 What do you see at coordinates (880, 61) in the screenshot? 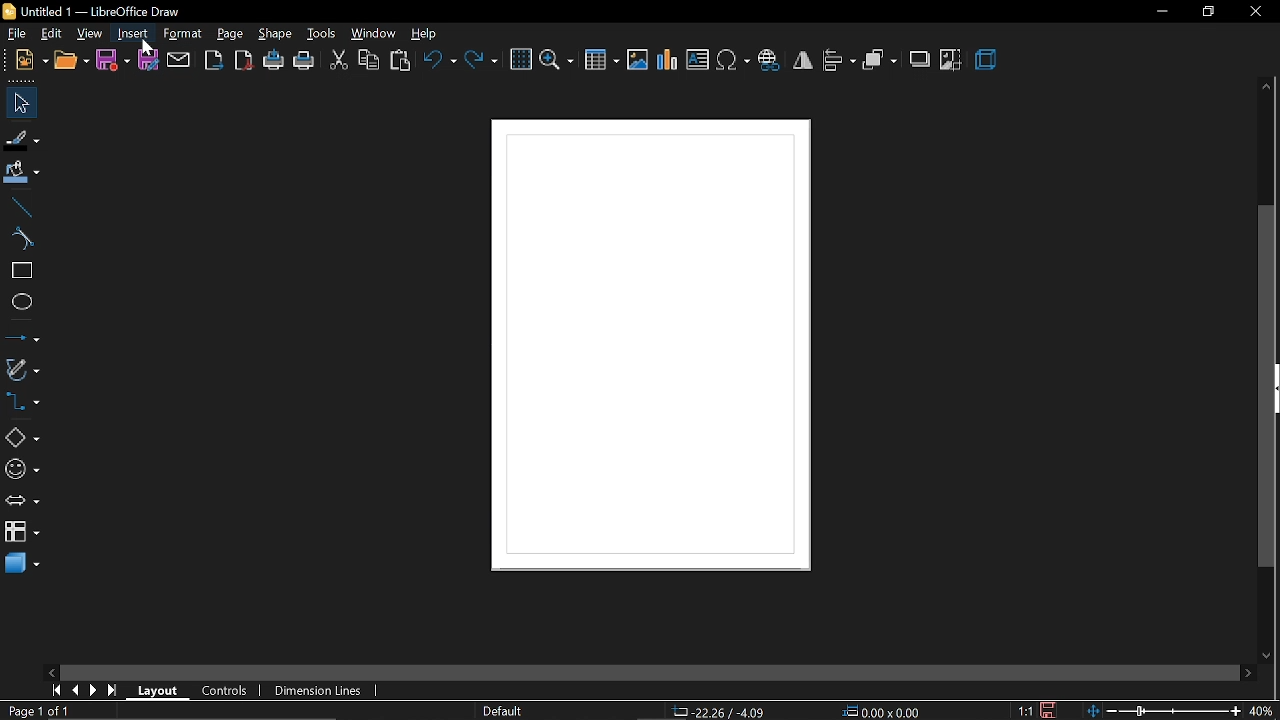
I see `arrange` at bounding box center [880, 61].